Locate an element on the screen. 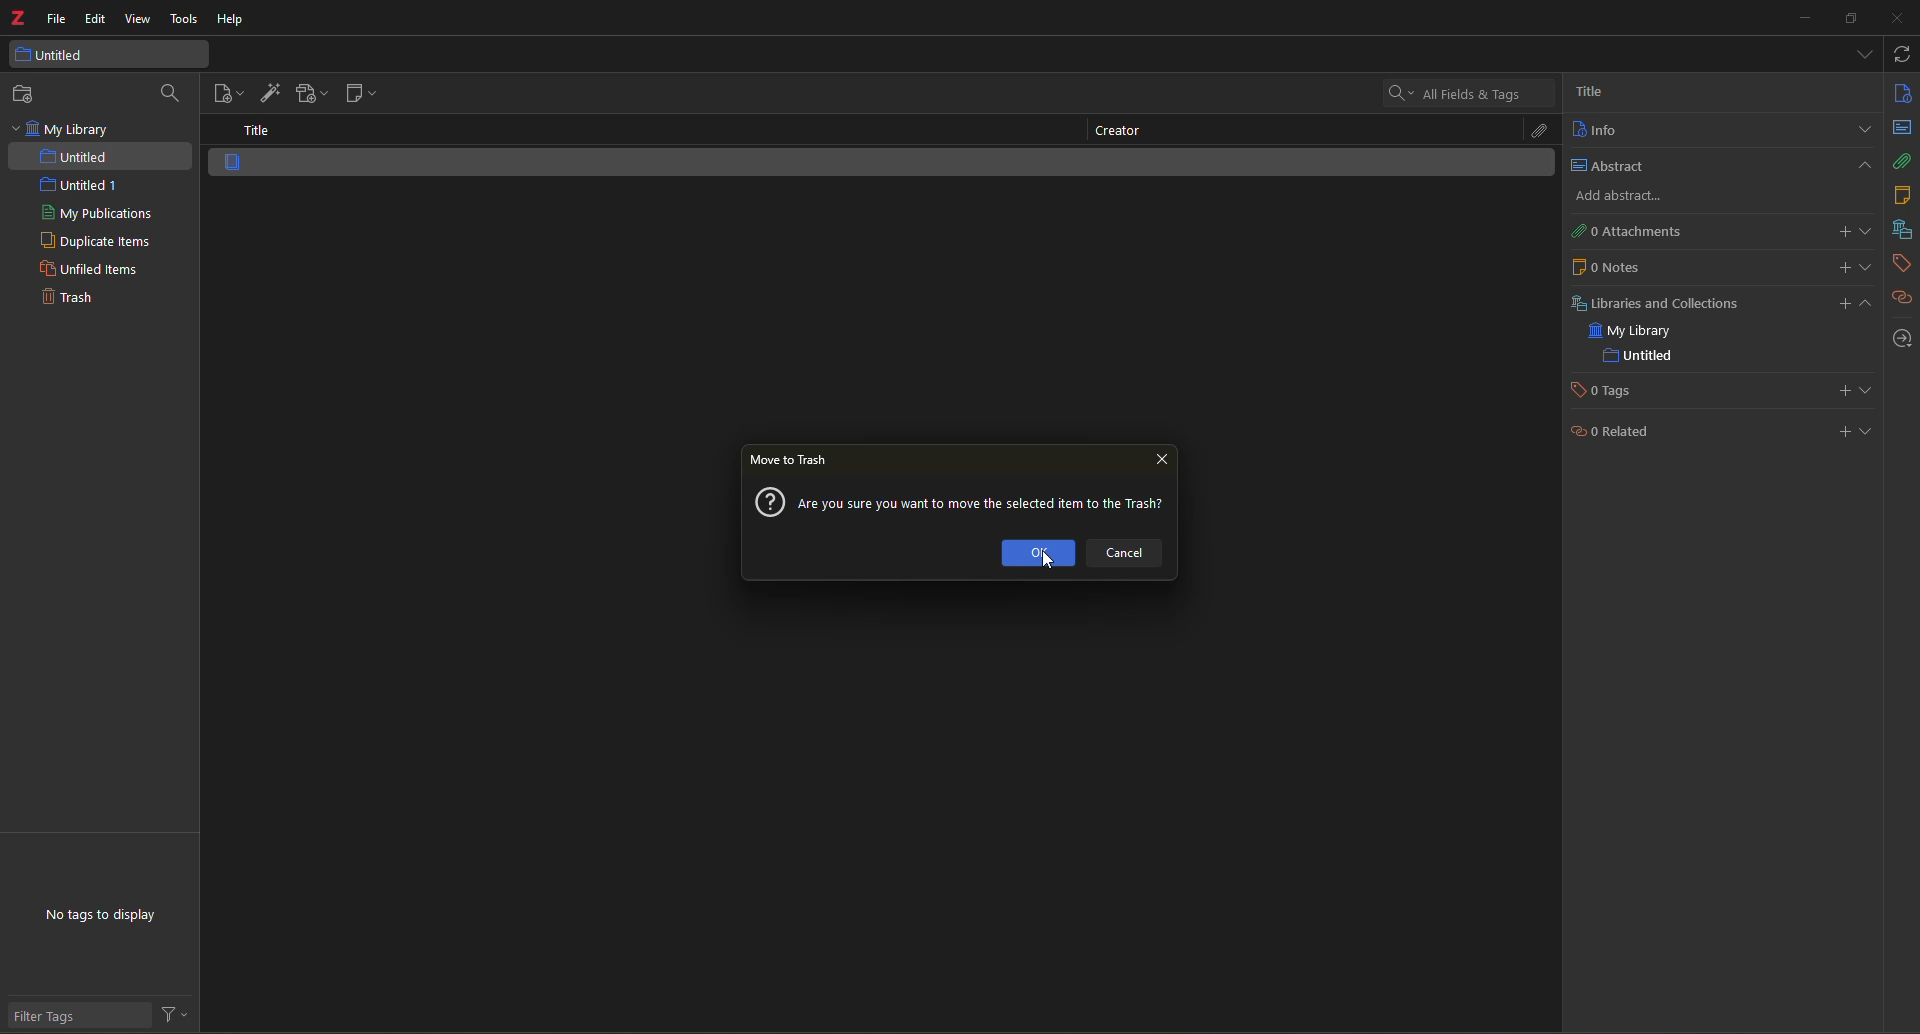  expand is located at coordinates (1862, 130).